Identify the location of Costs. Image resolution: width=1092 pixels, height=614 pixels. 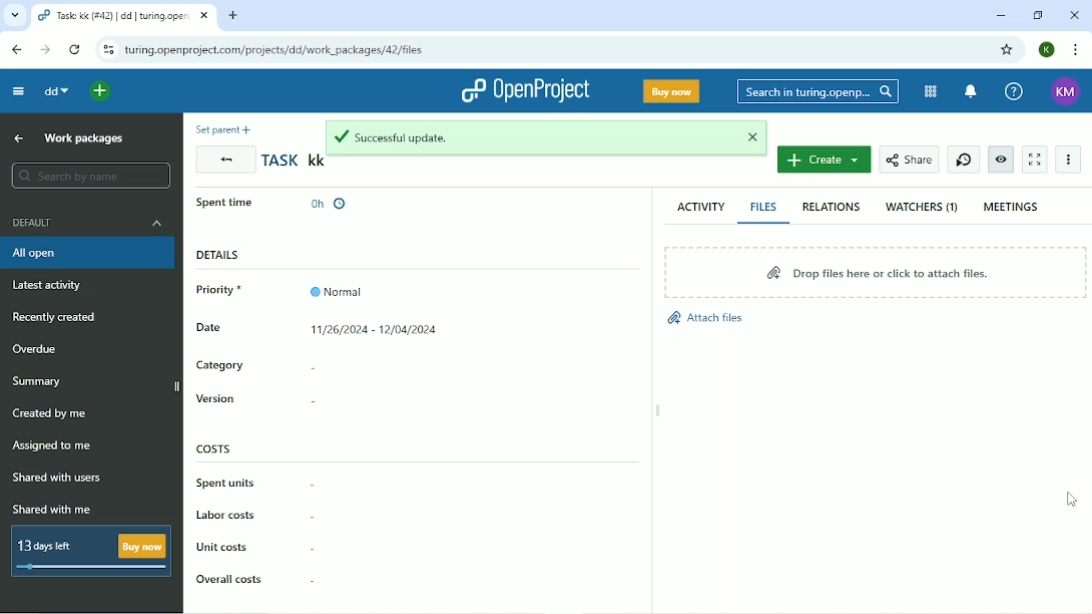
(215, 448).